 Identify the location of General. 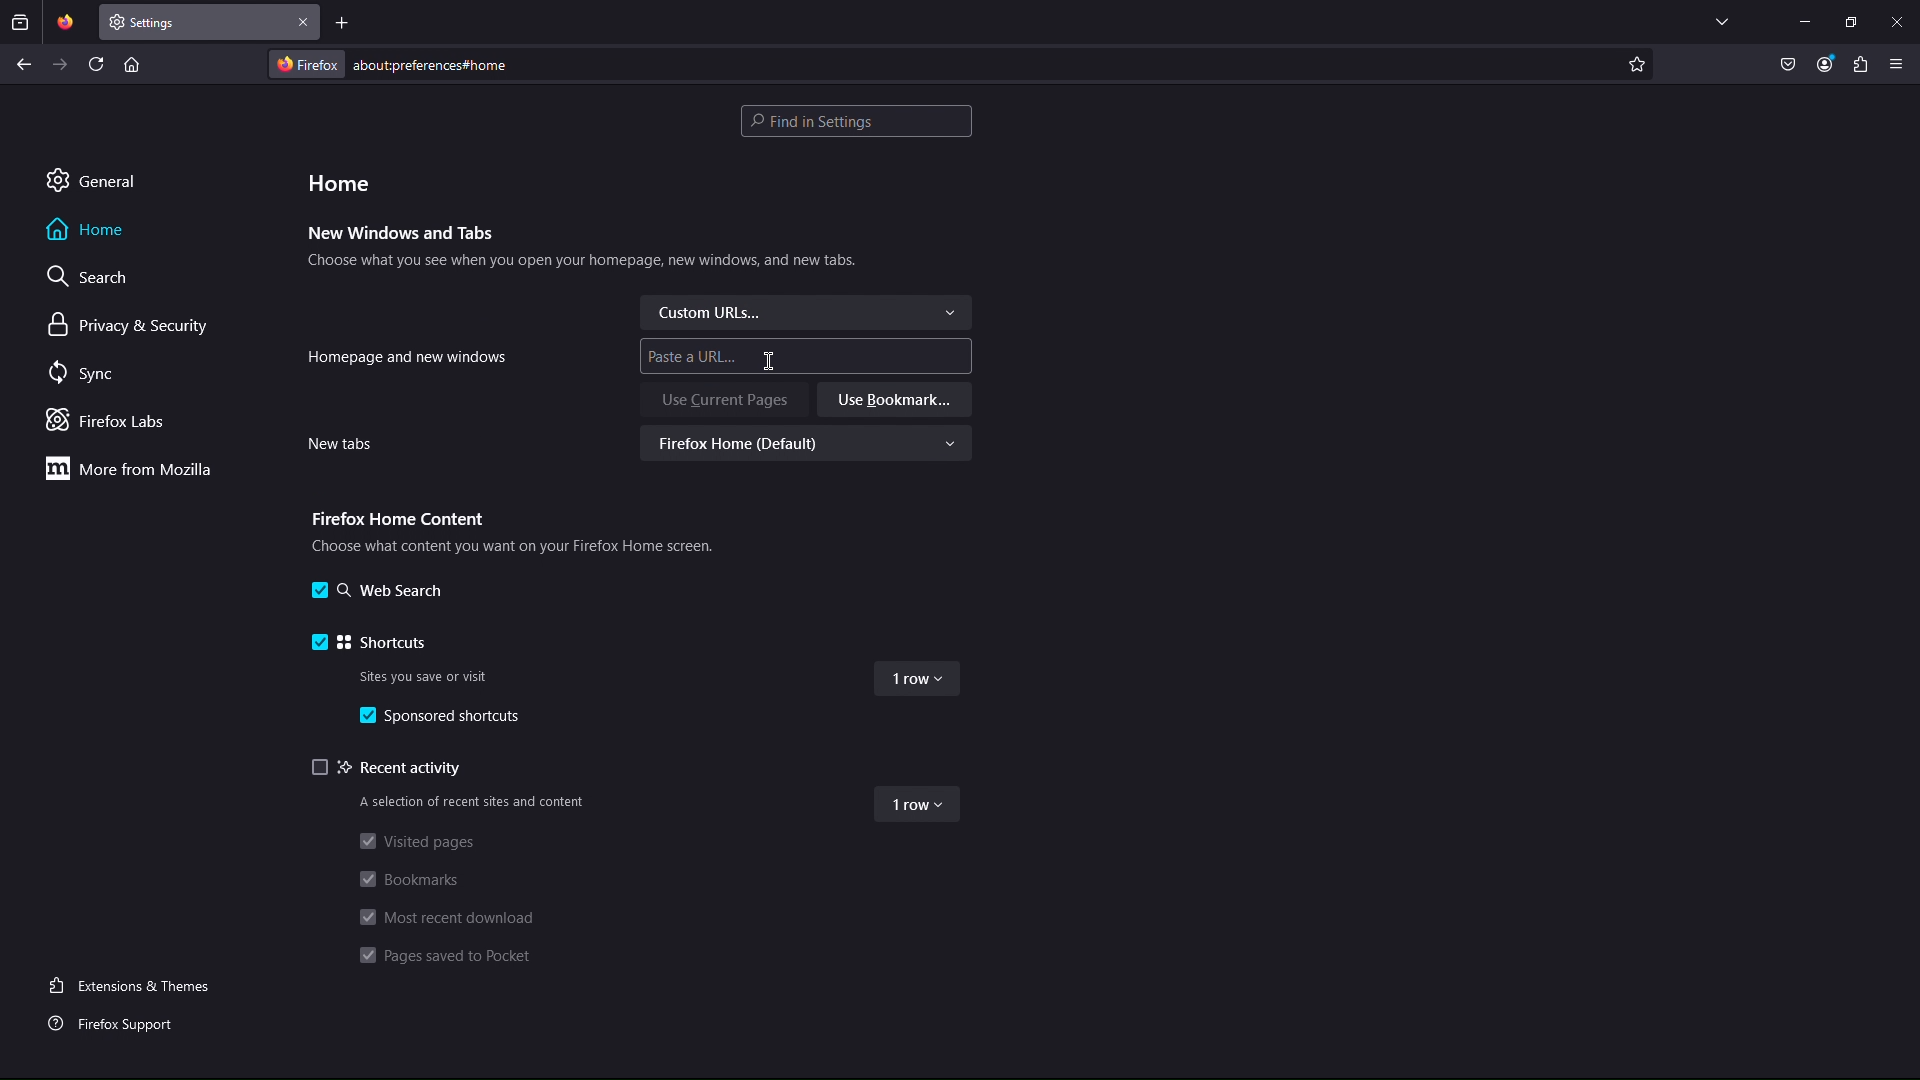
(91, 179).